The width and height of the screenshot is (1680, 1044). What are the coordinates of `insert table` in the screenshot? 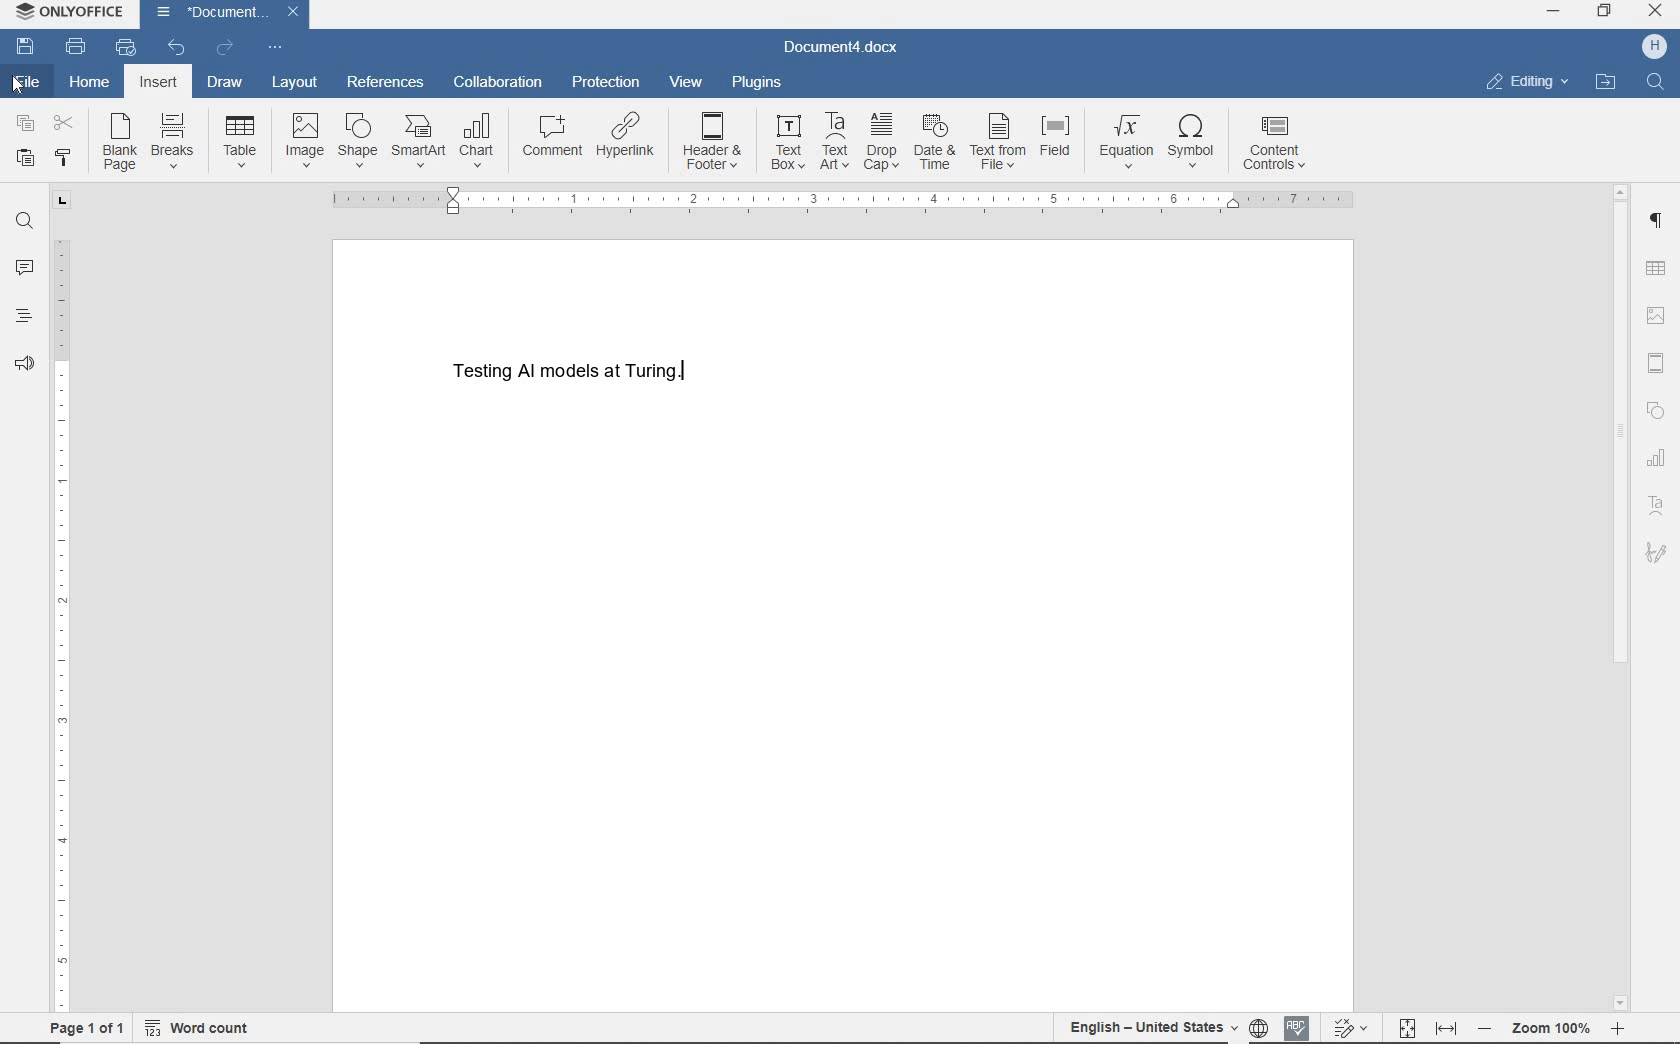 It's located at (1657, 268).